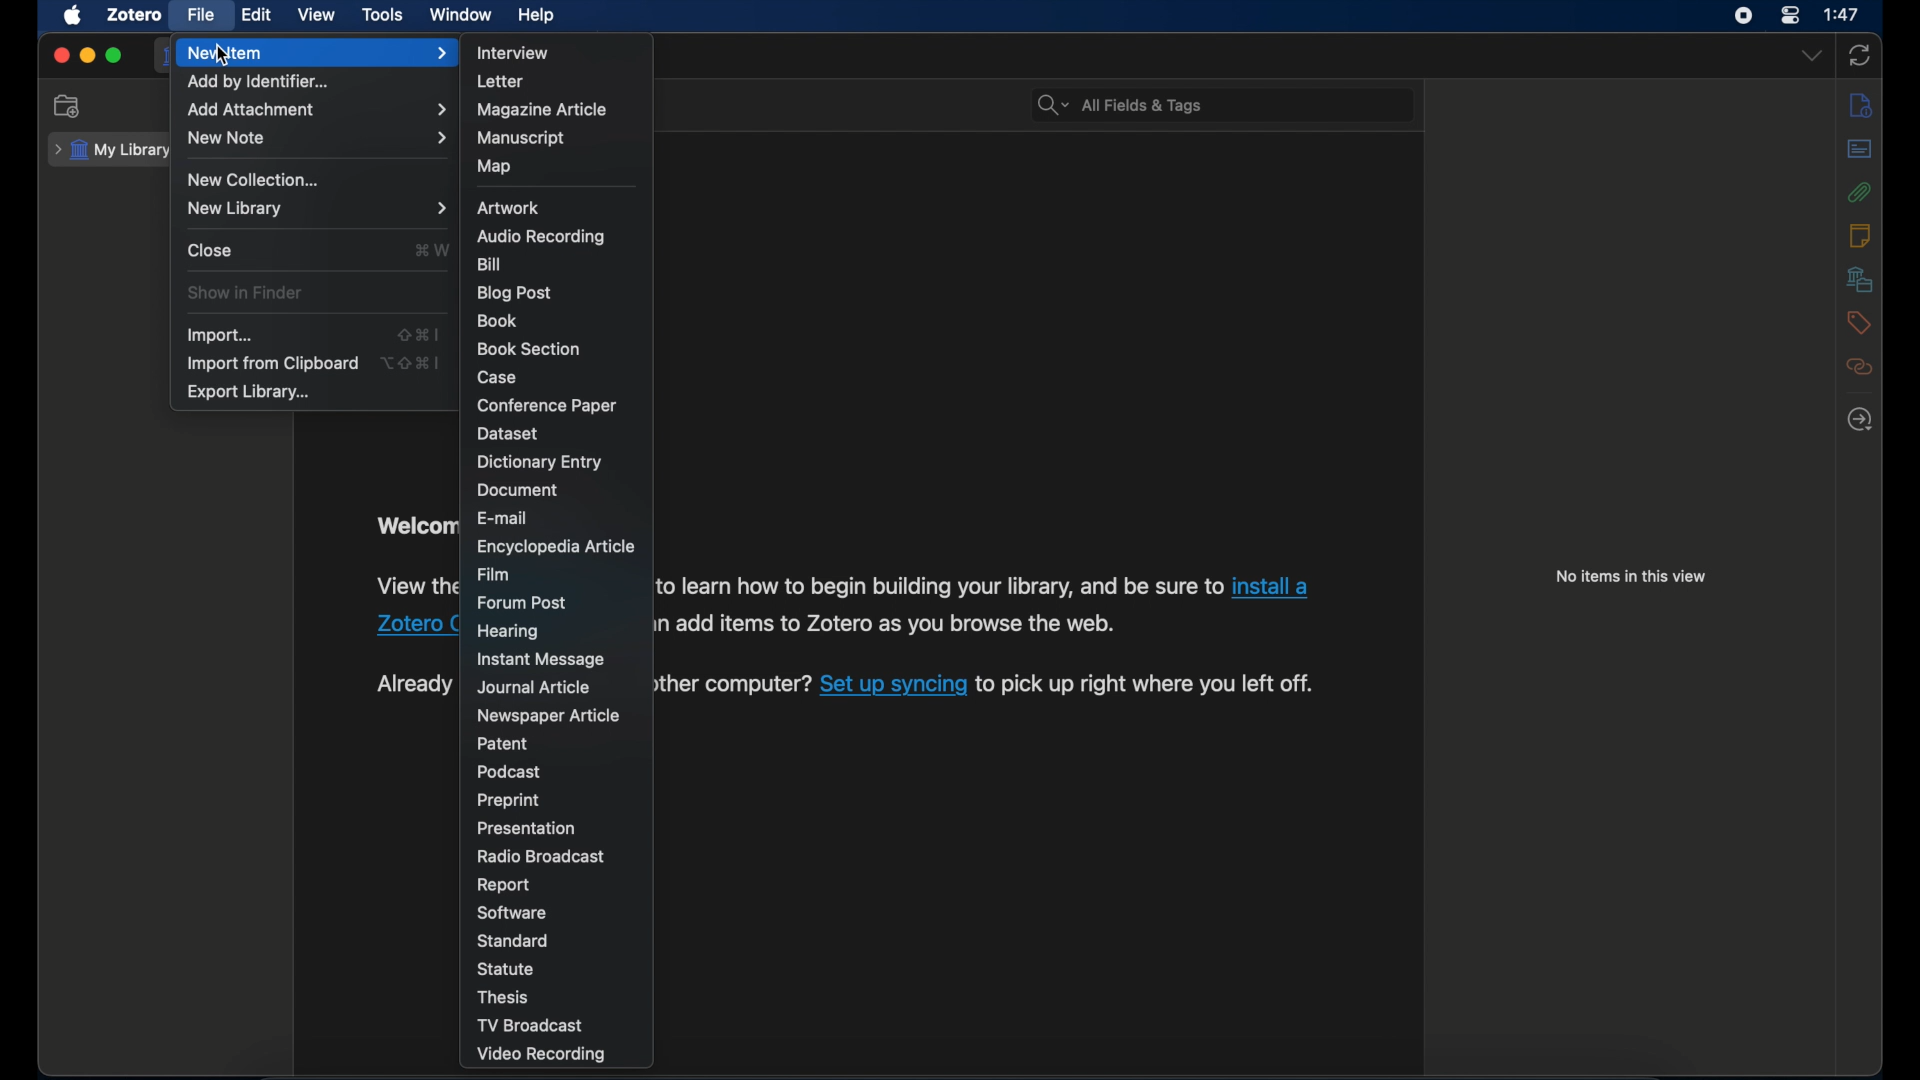 The width and height of the screenshot is (1920, 1080). I want to click on tags, so click(1859, 322).